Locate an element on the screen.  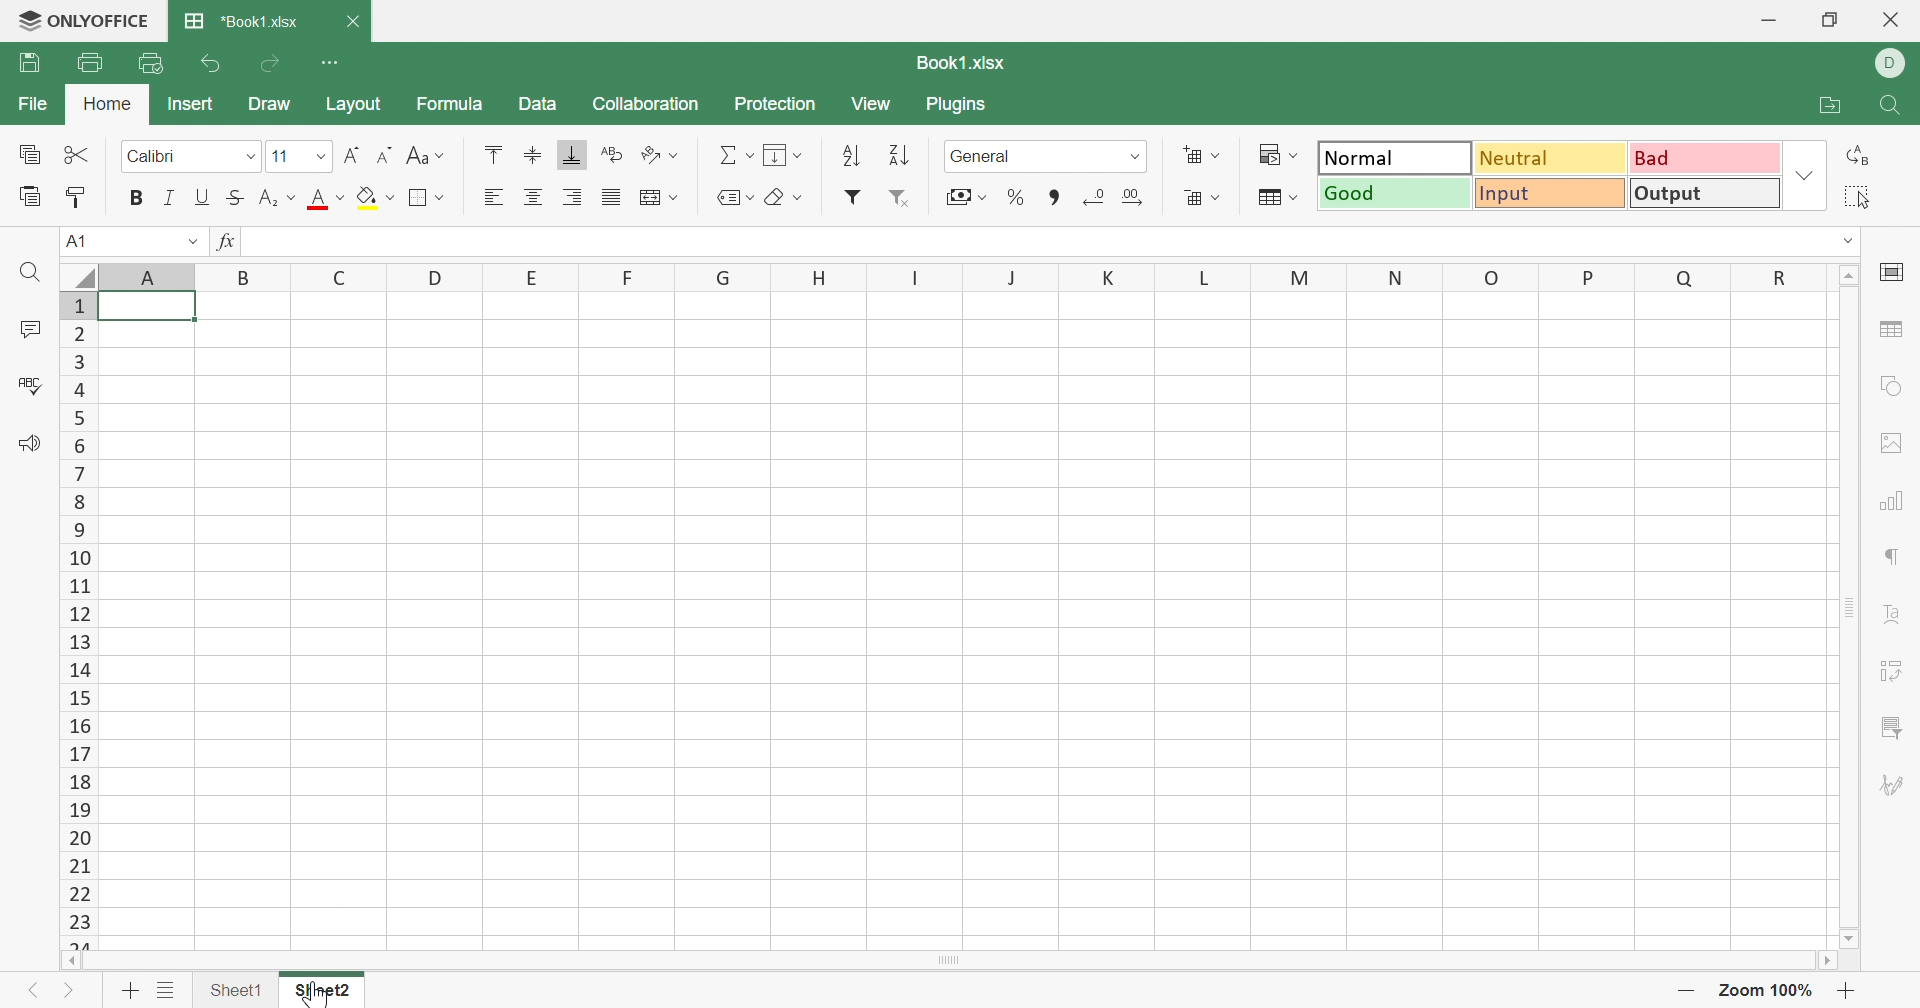
font color is located at coordinates (317, 198).